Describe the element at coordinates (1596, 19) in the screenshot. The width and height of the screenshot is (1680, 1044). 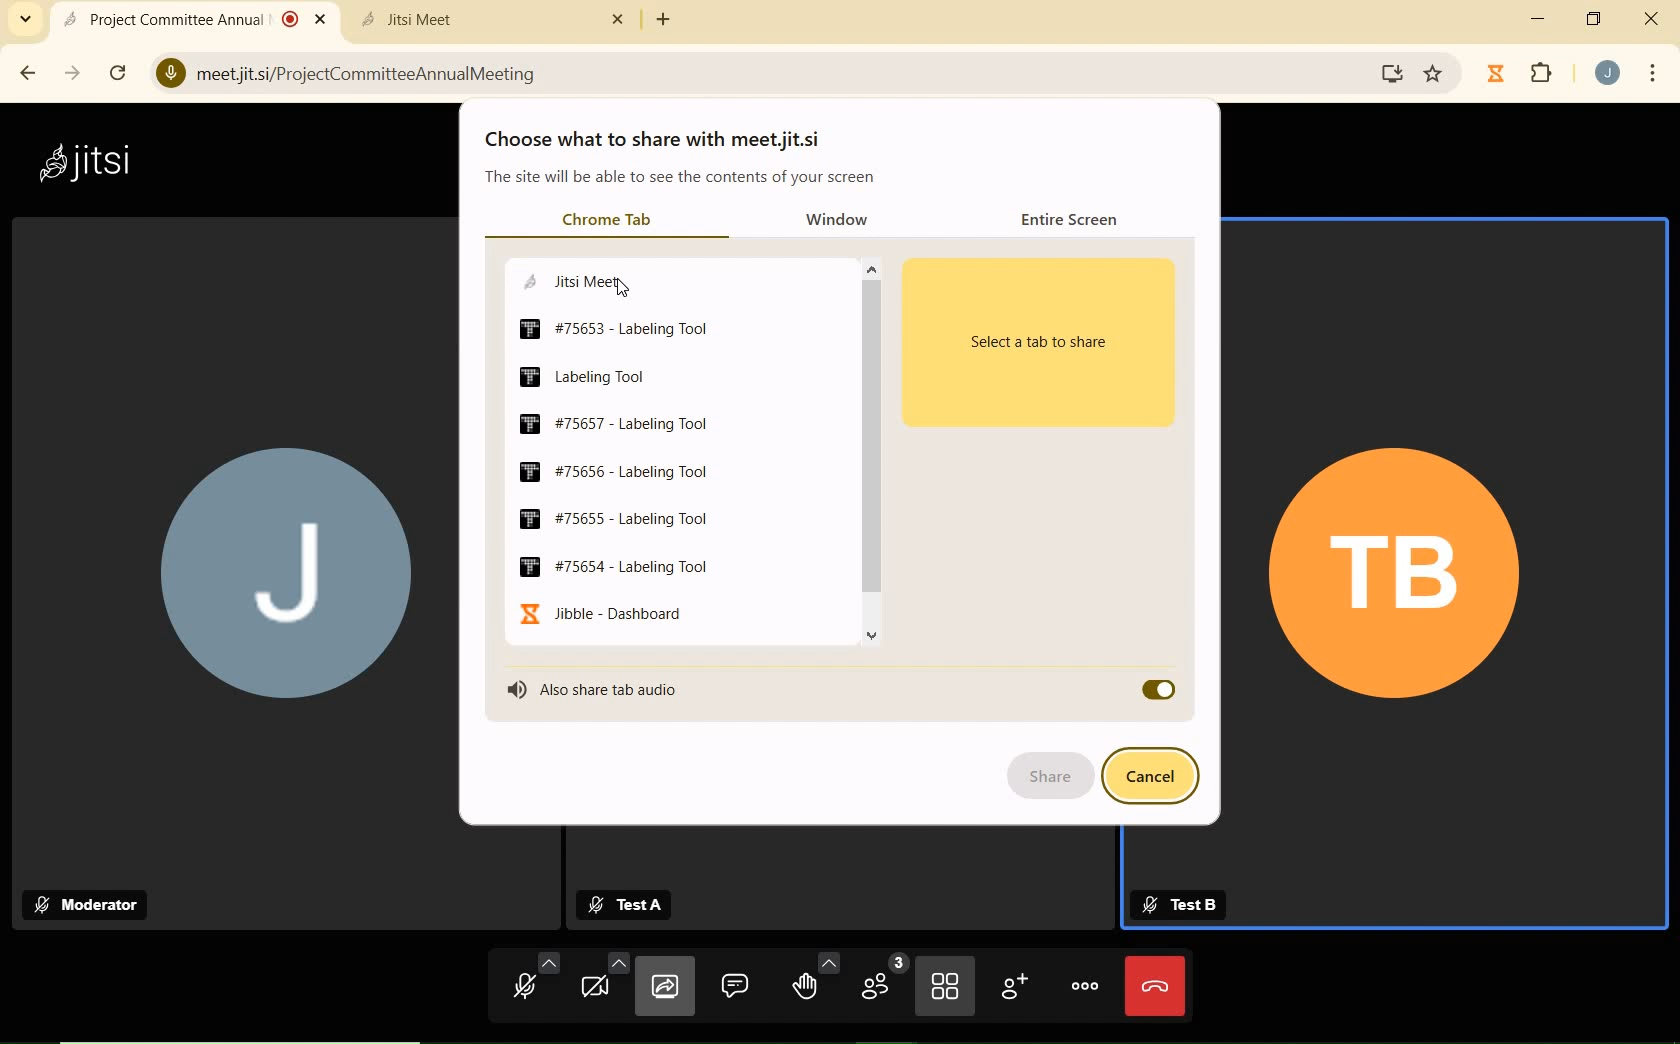
I see `restore down` at that location.